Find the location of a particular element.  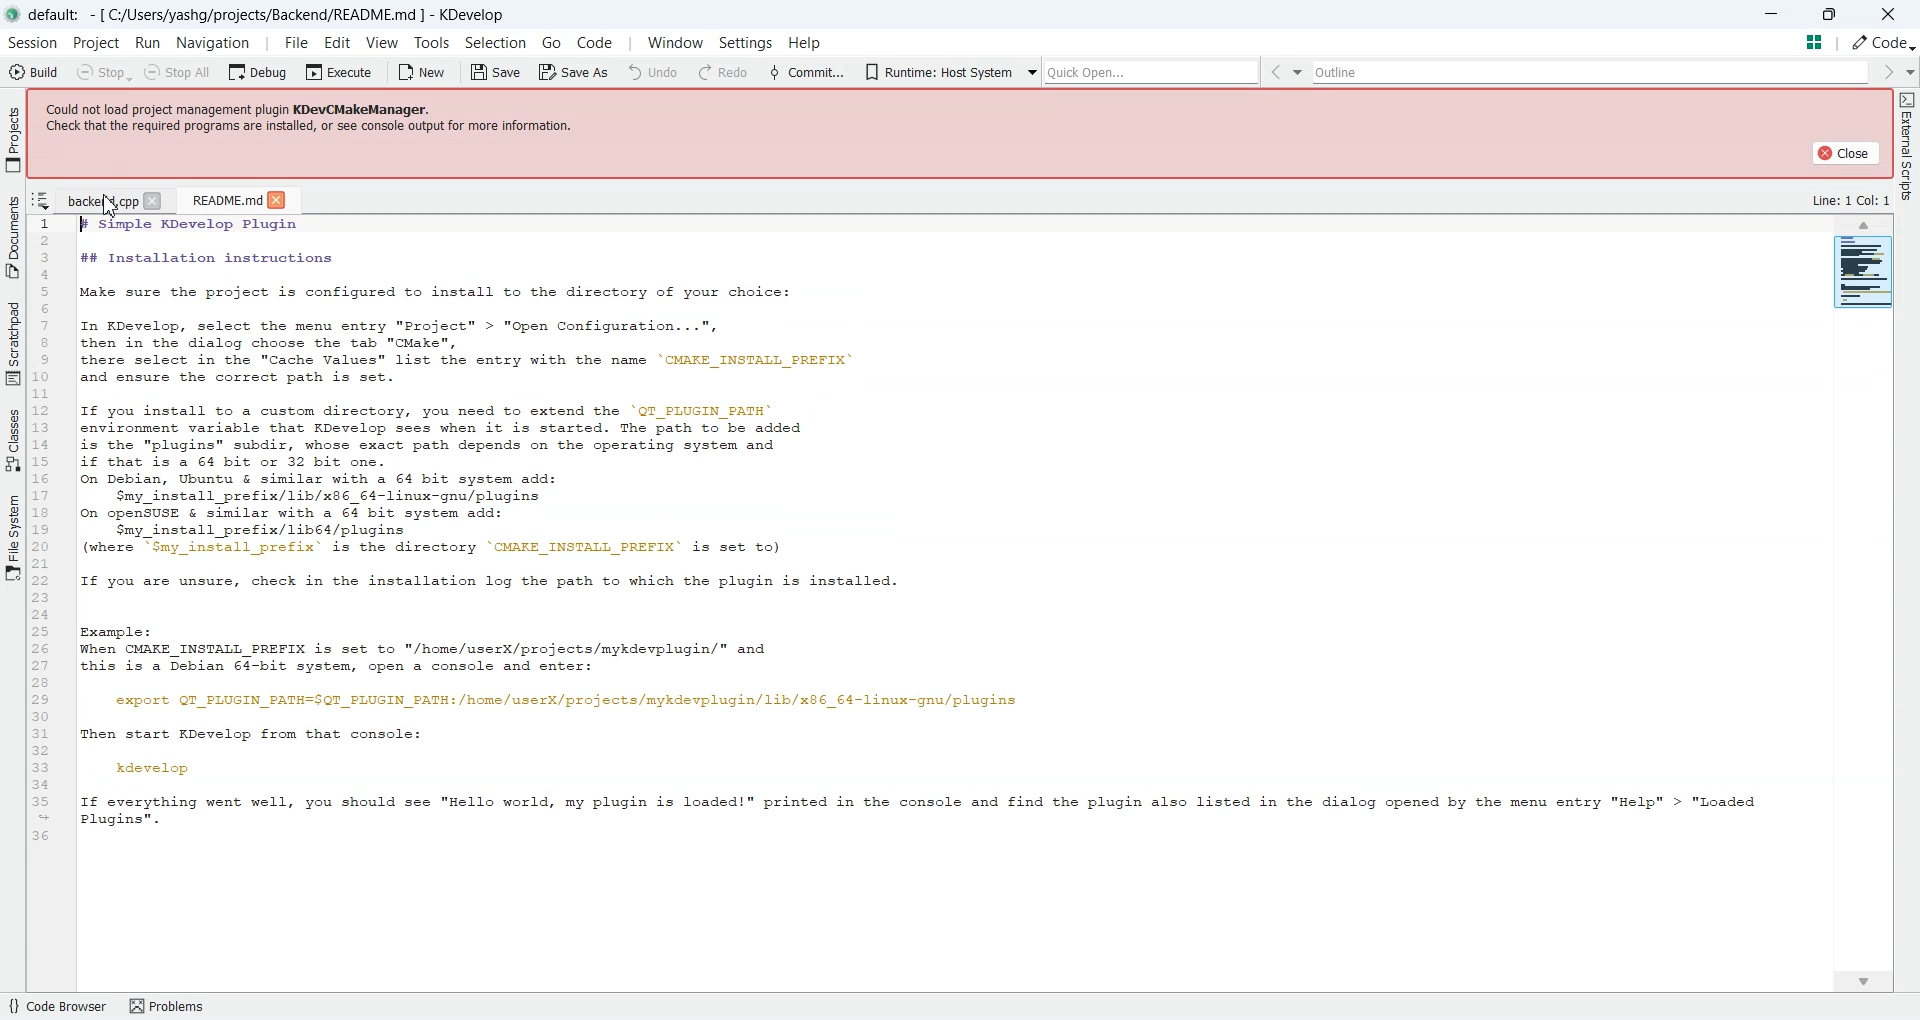

Document overview is located at coordinates (1815, 41).